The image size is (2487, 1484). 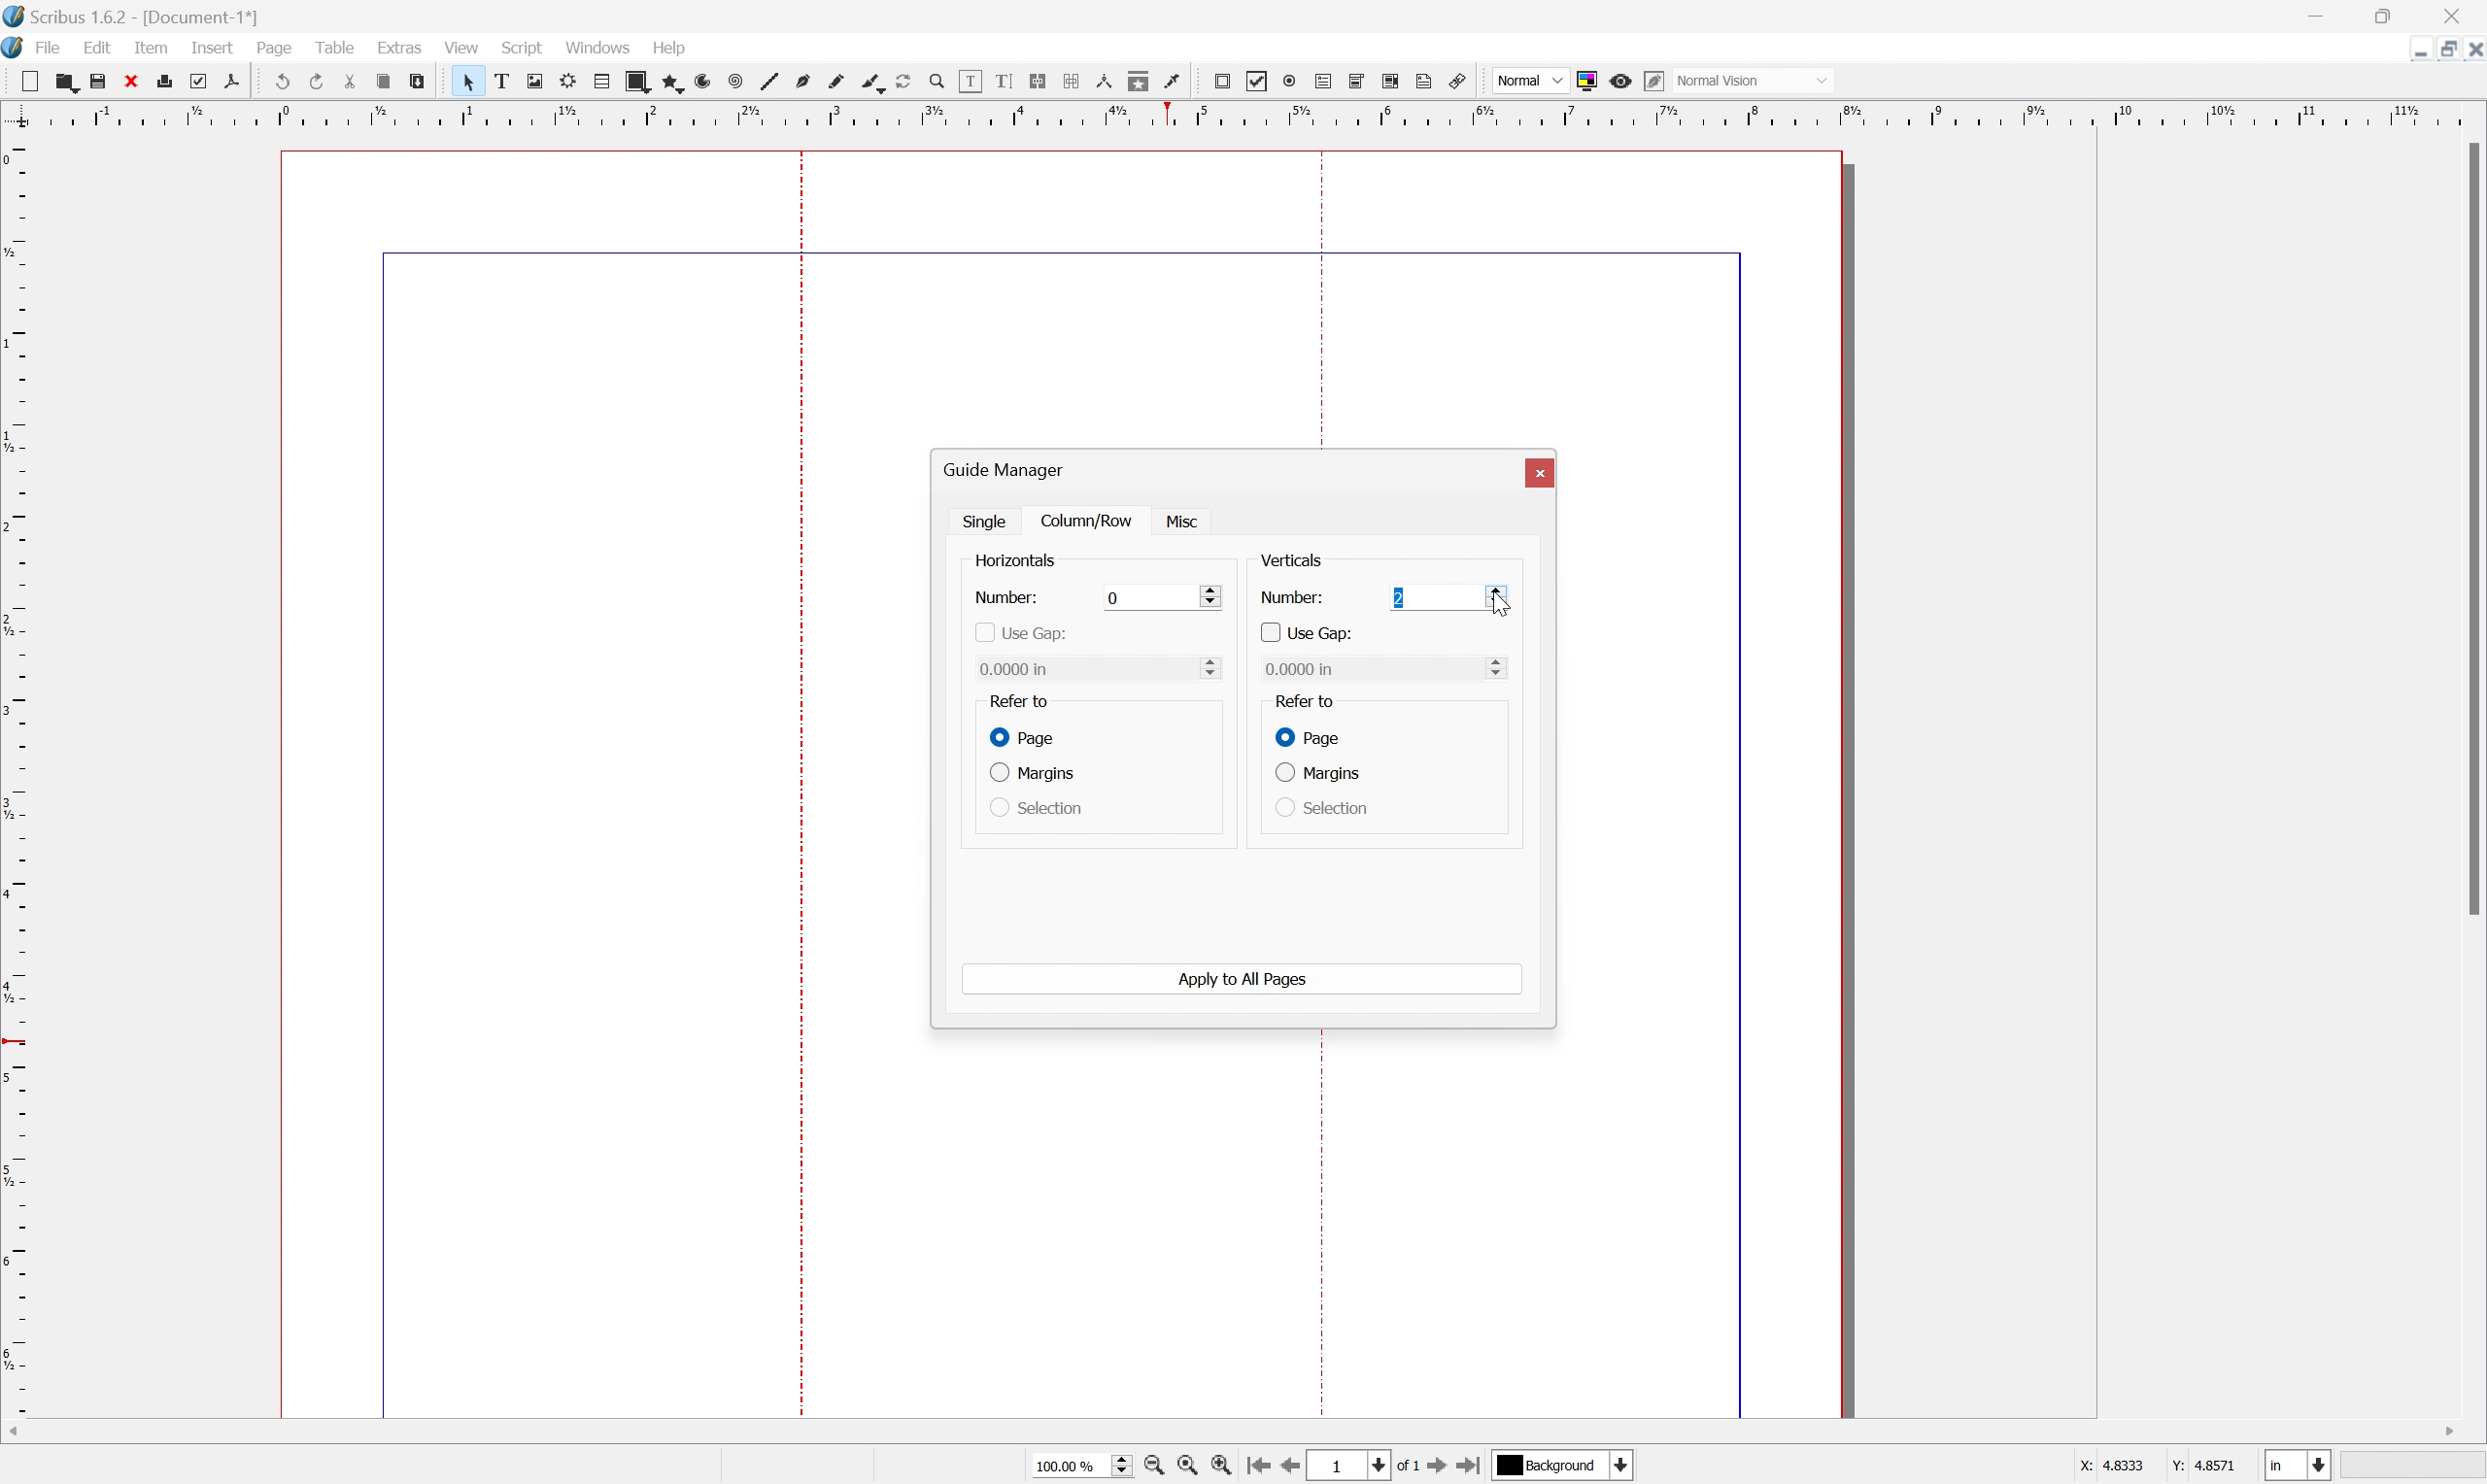 What do you see at coordinates (1458, 81) in the screenshot?
I see `link annotation` at bounding box center [1458, 81].